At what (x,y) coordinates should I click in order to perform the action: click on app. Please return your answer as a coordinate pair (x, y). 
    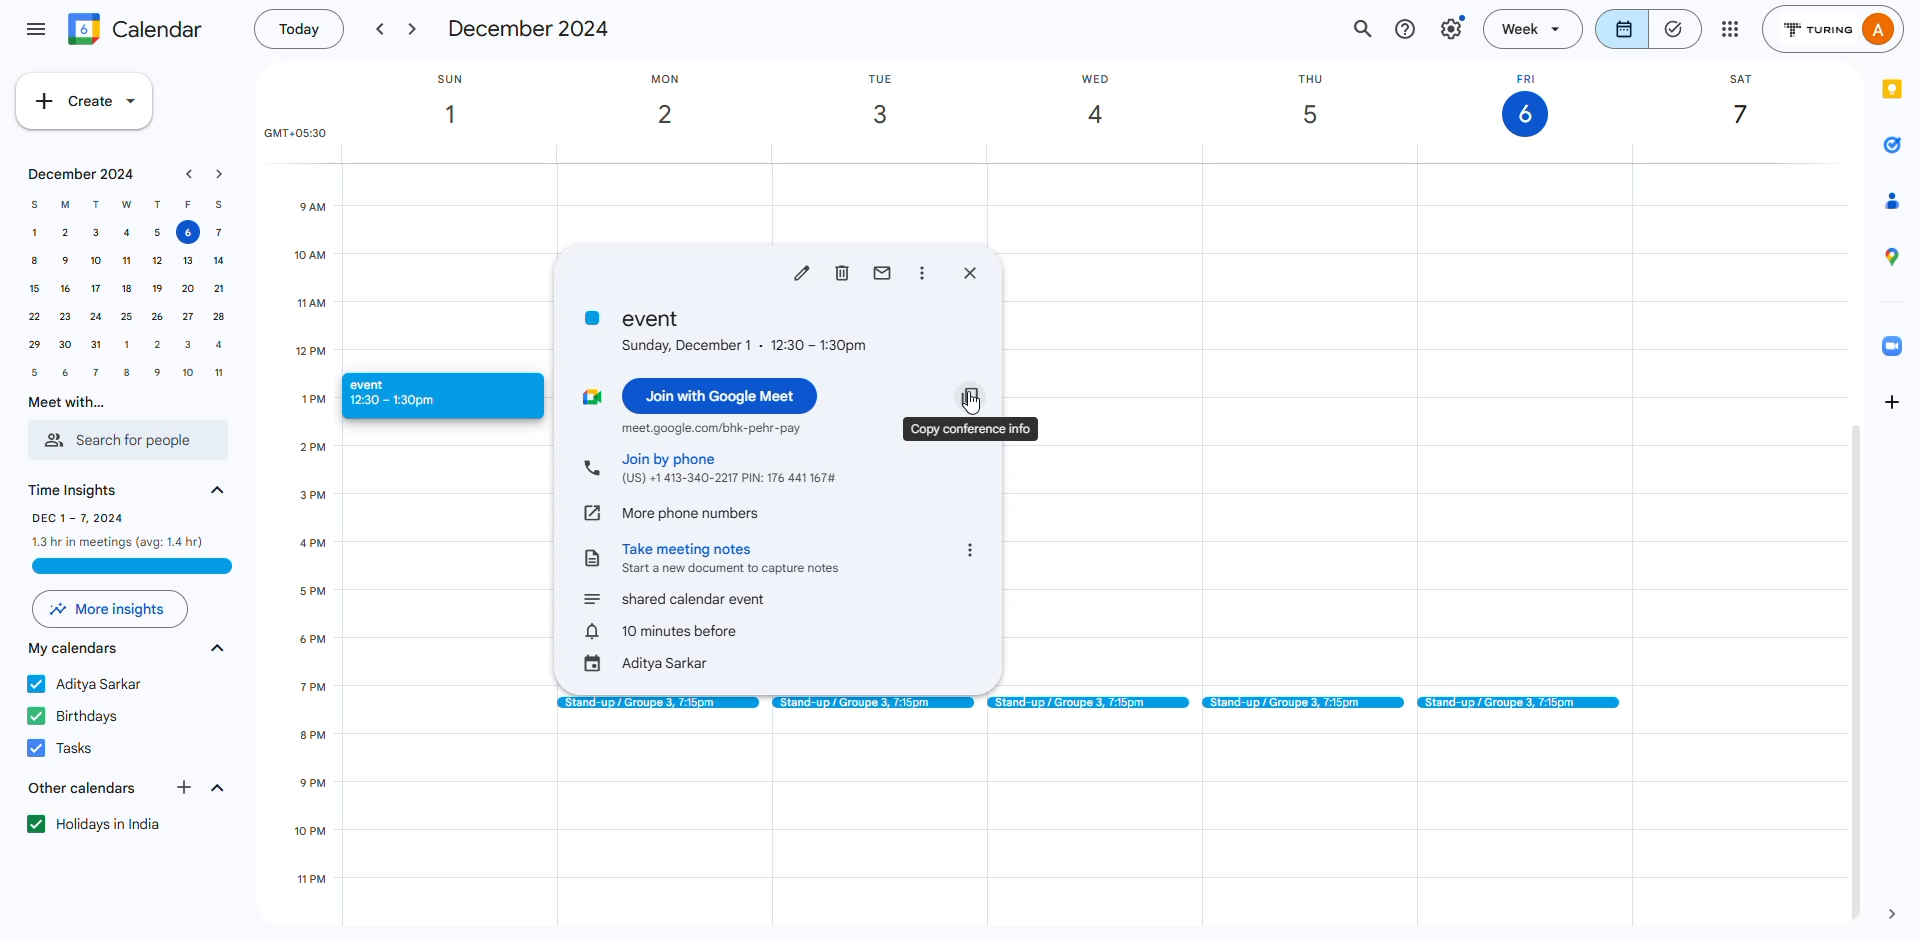
    Looking at the image, I should click on (1894, 342).